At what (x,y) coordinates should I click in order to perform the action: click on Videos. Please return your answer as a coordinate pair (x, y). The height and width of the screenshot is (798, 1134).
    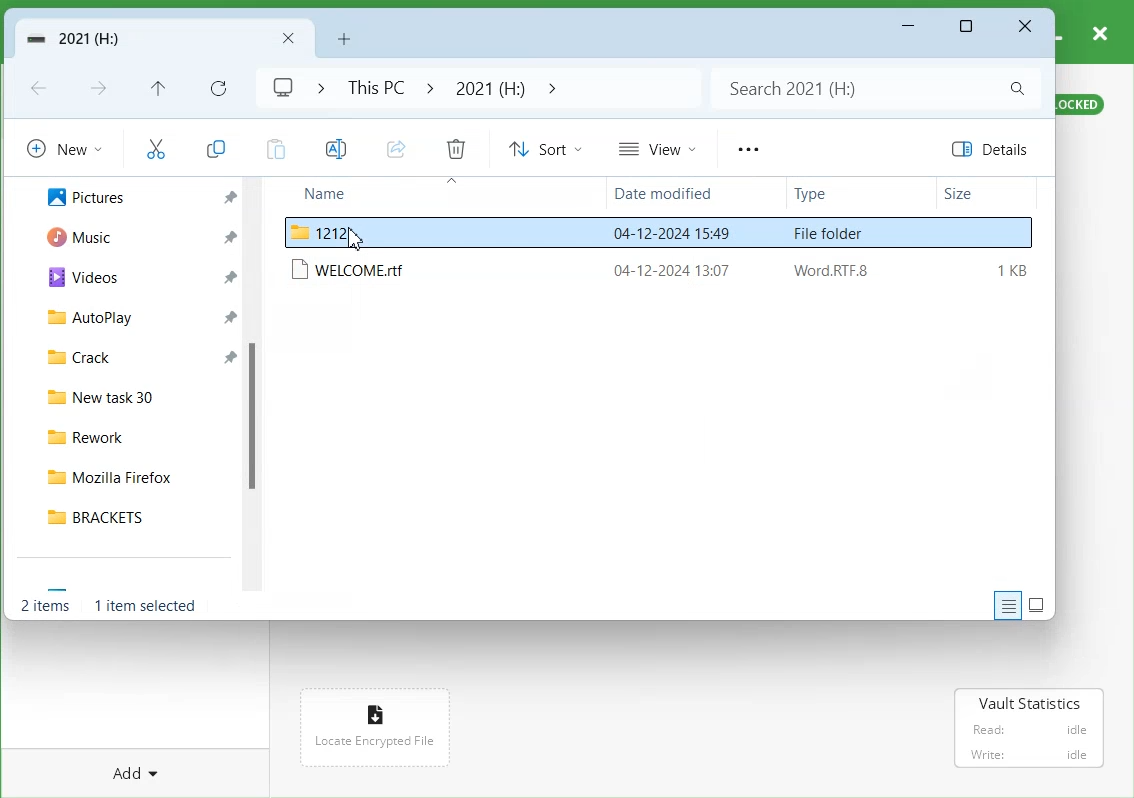
    Looking at the image, I should click on (78, 278).